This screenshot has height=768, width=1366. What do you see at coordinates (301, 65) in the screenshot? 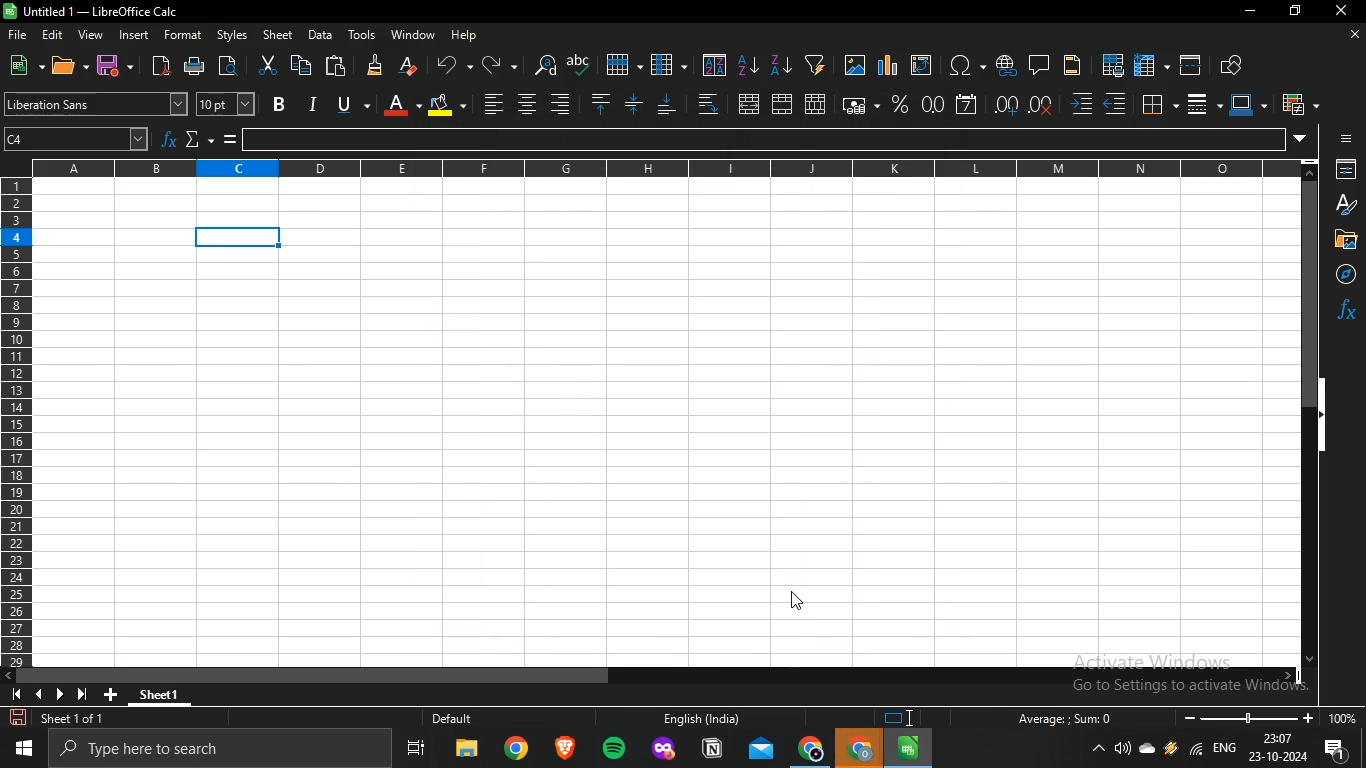
I see `copy` at bounding box center [301, 65].